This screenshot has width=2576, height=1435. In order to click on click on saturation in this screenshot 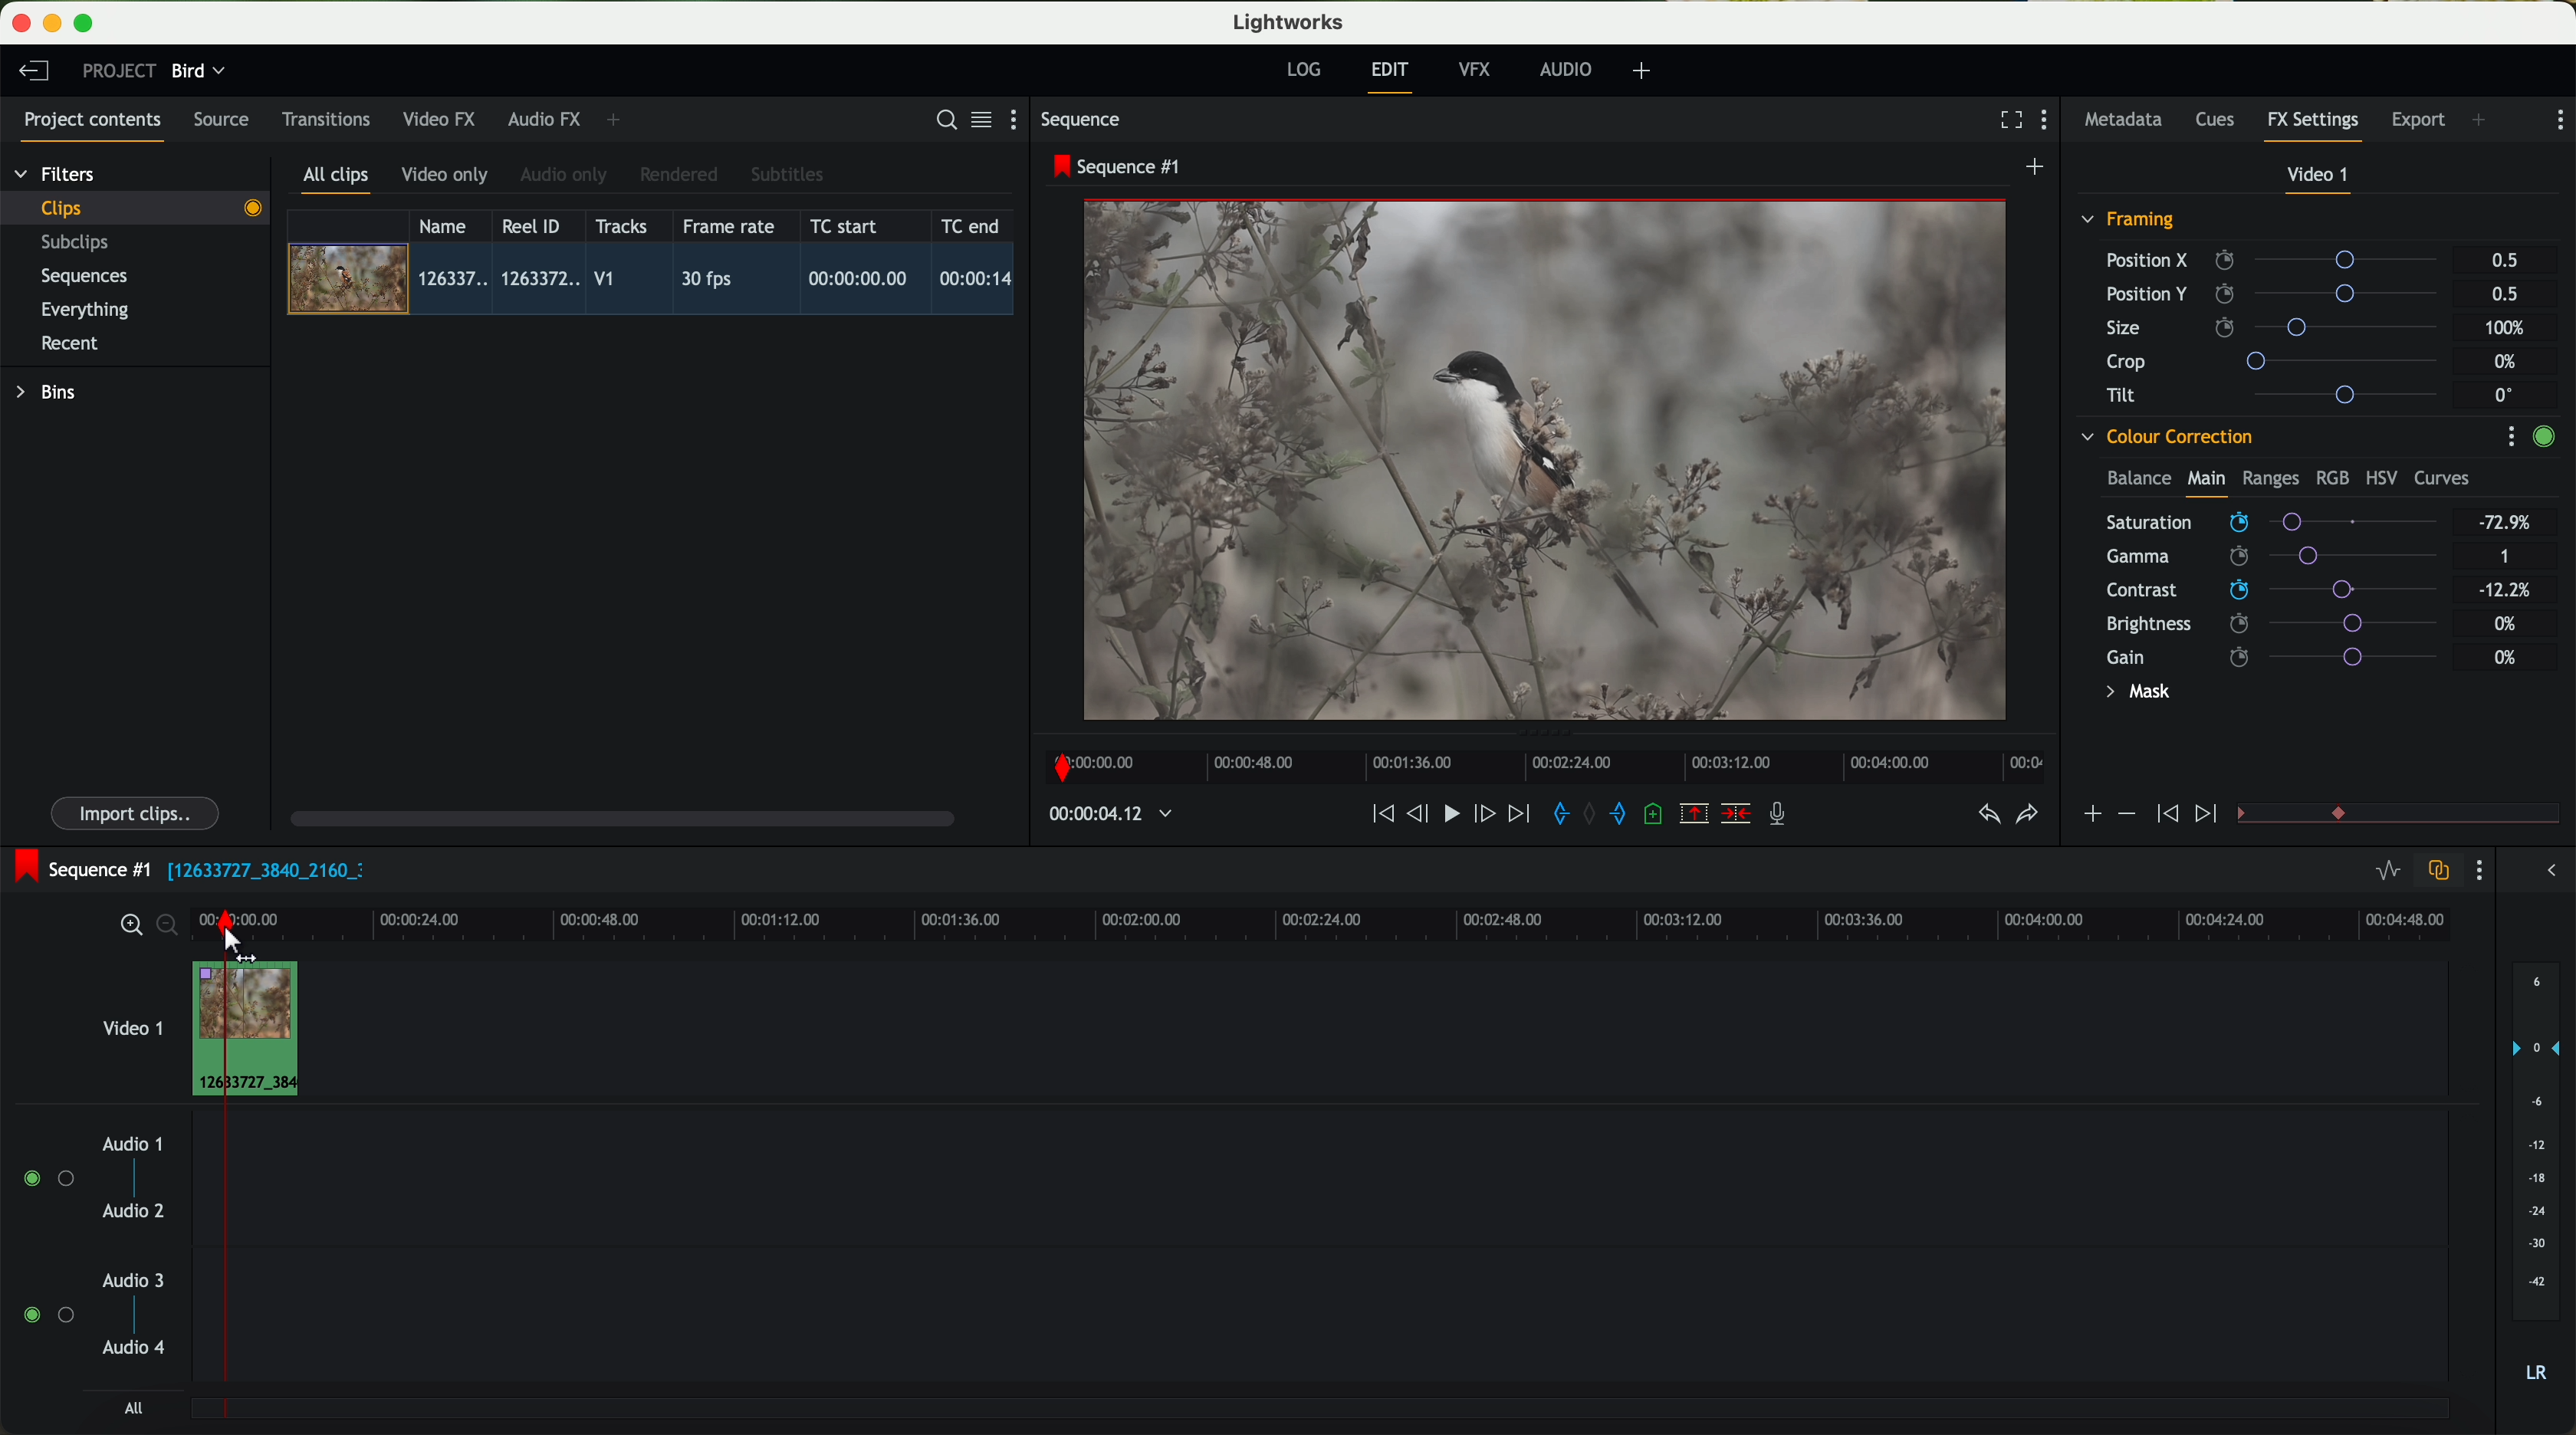, I will do `click(2262, 557)`.